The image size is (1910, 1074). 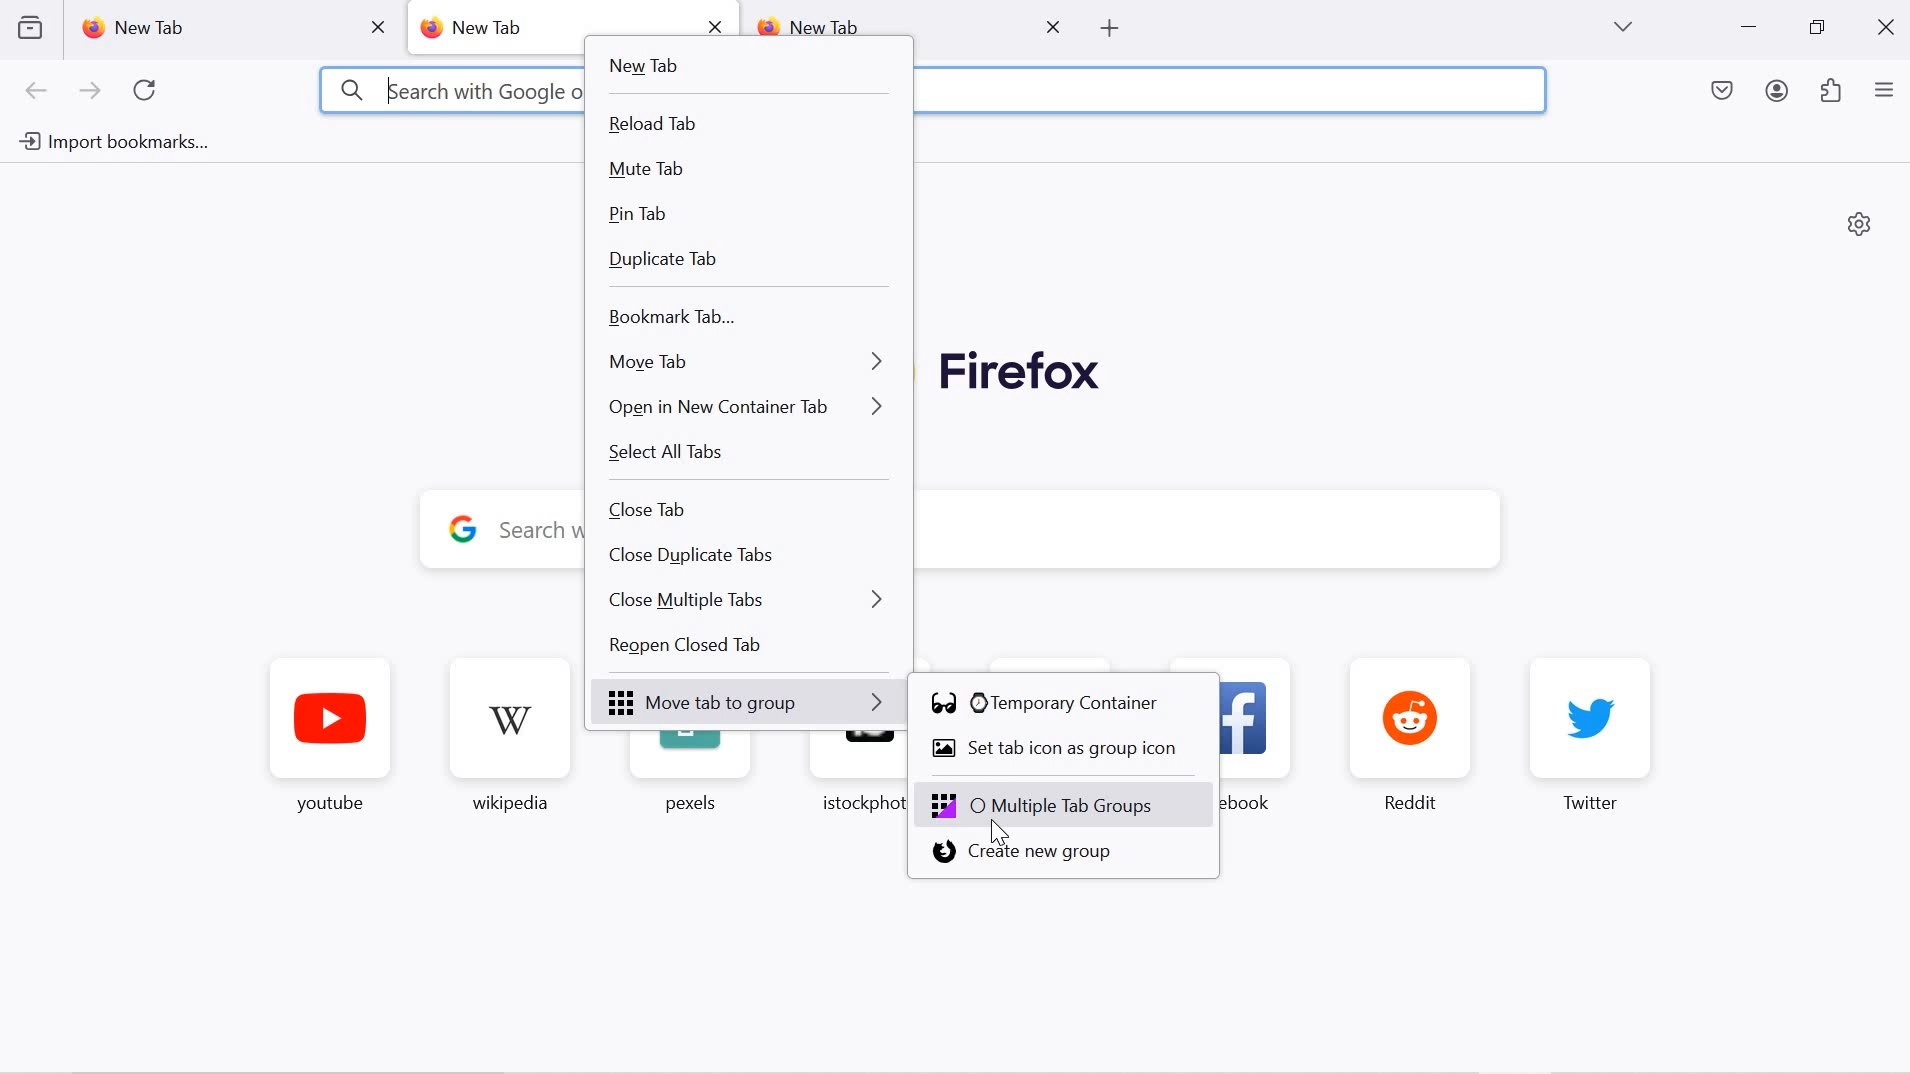 I want to click on Reopen closed tab, so click(x=752, y=649).